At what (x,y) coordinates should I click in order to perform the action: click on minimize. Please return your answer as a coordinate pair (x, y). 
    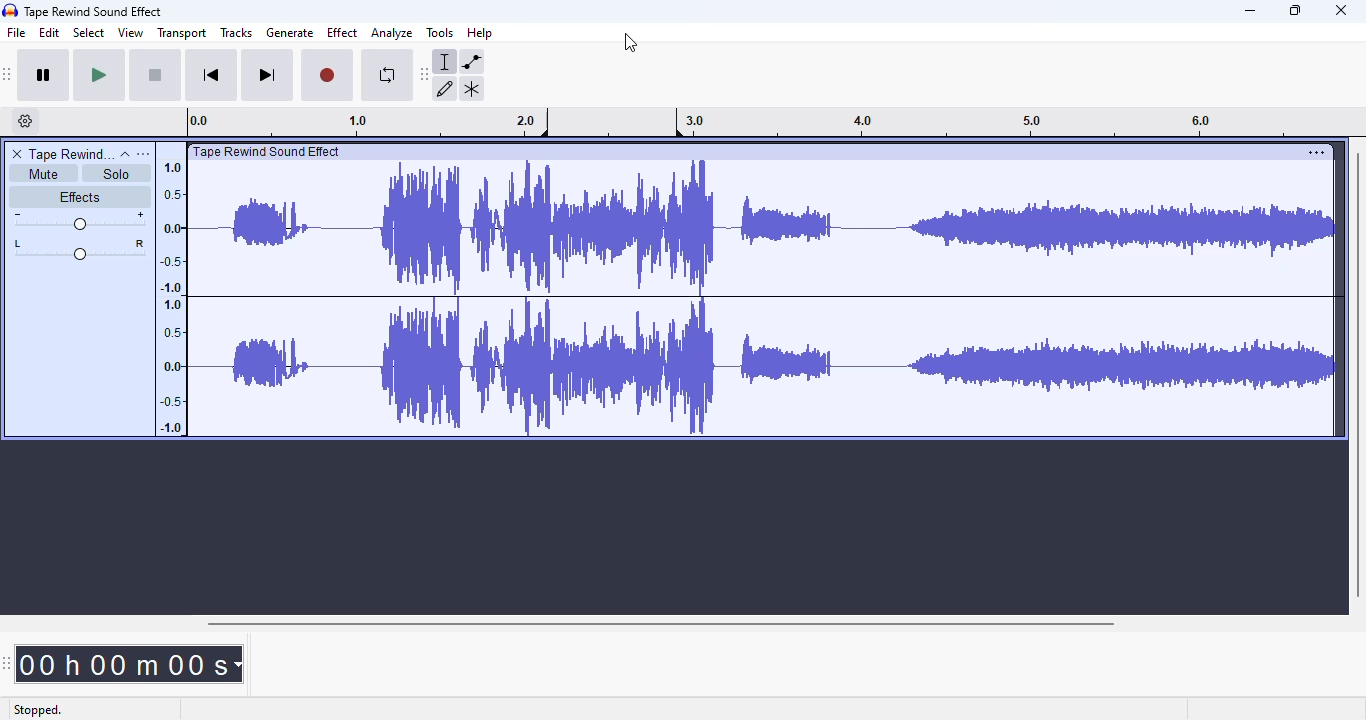
    Looking at the image, I should click on (1250, 11).